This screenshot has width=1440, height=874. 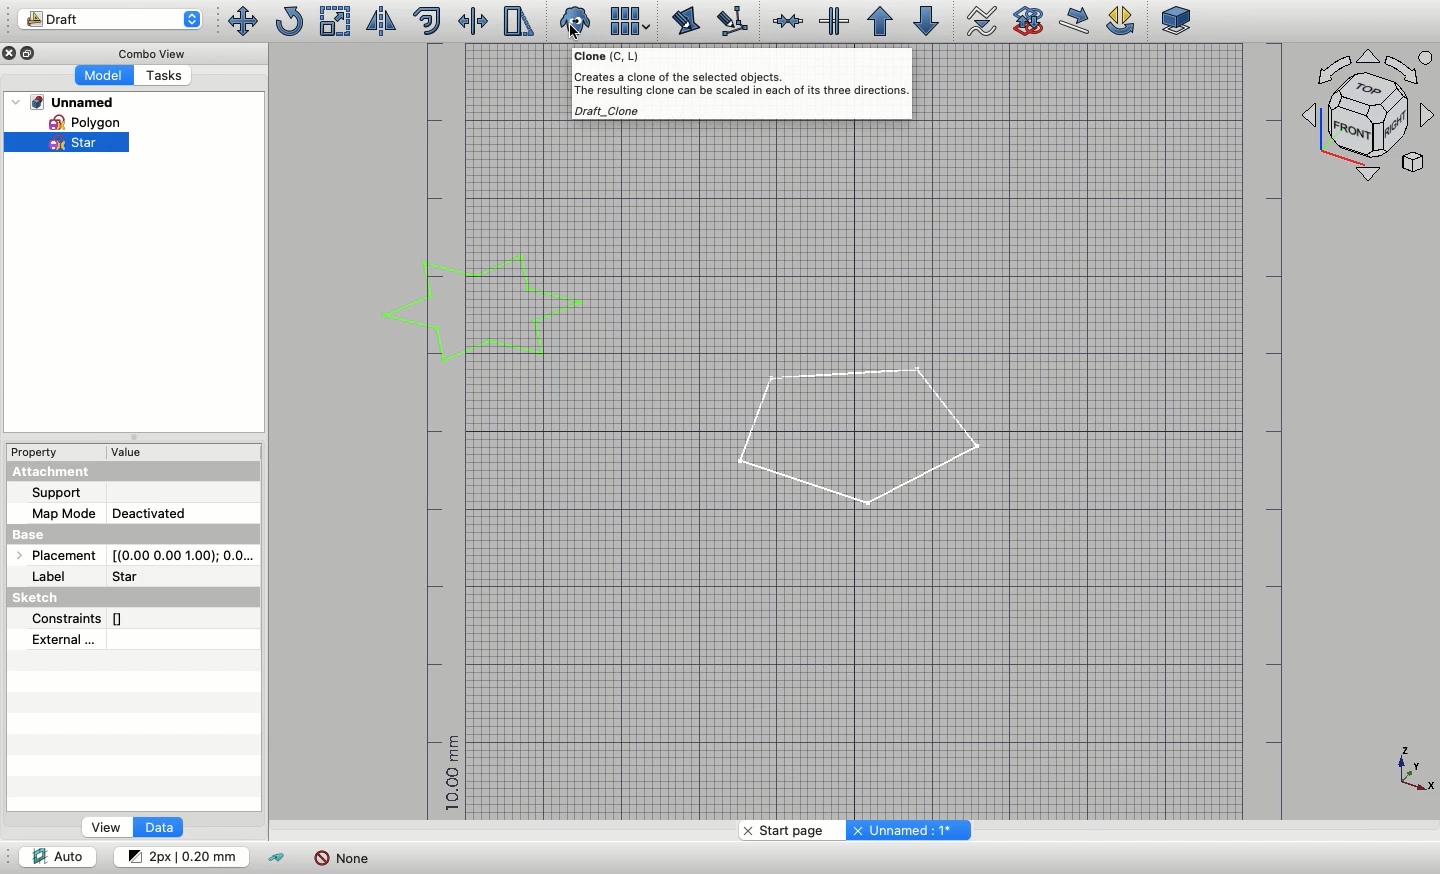 I want to click on Draft to sketch, so click(x=1029, y=19).